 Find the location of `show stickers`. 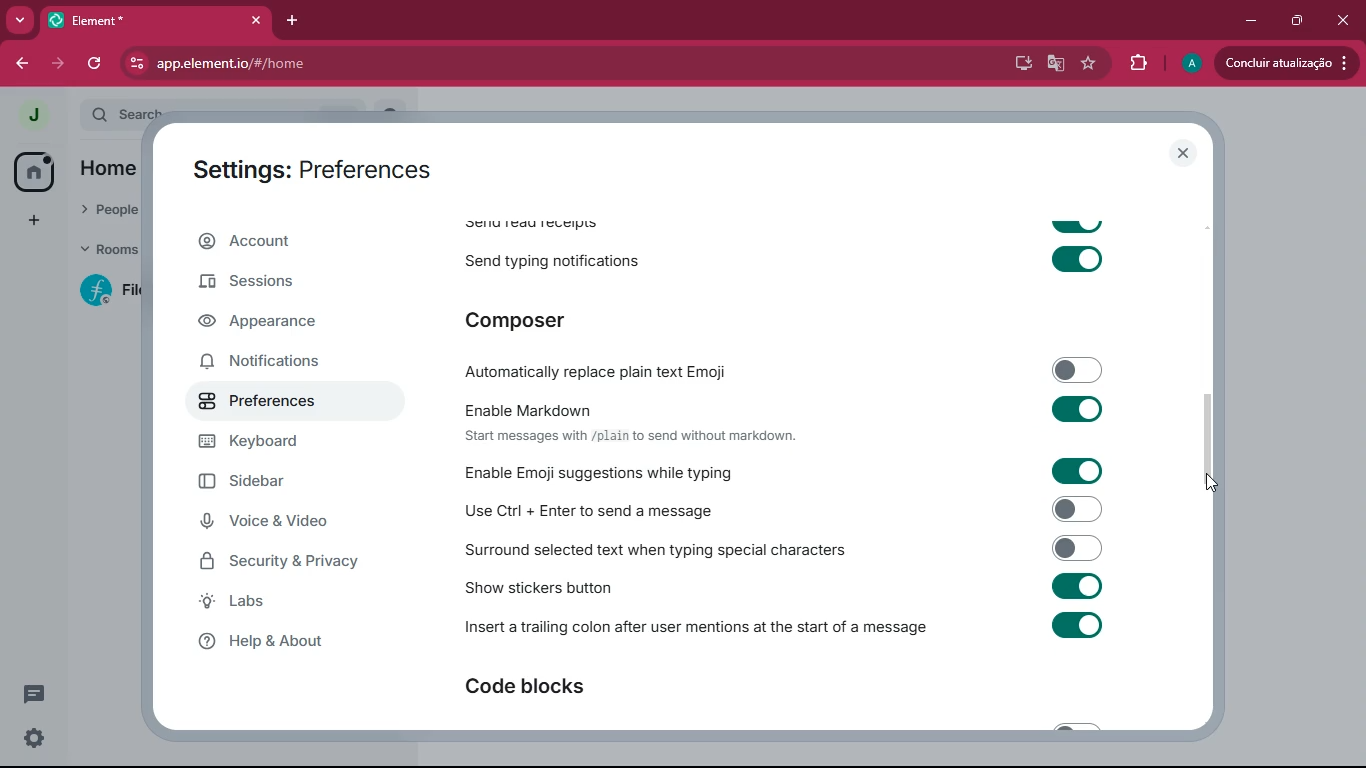

show stickers is located at coordinates (810, 588).